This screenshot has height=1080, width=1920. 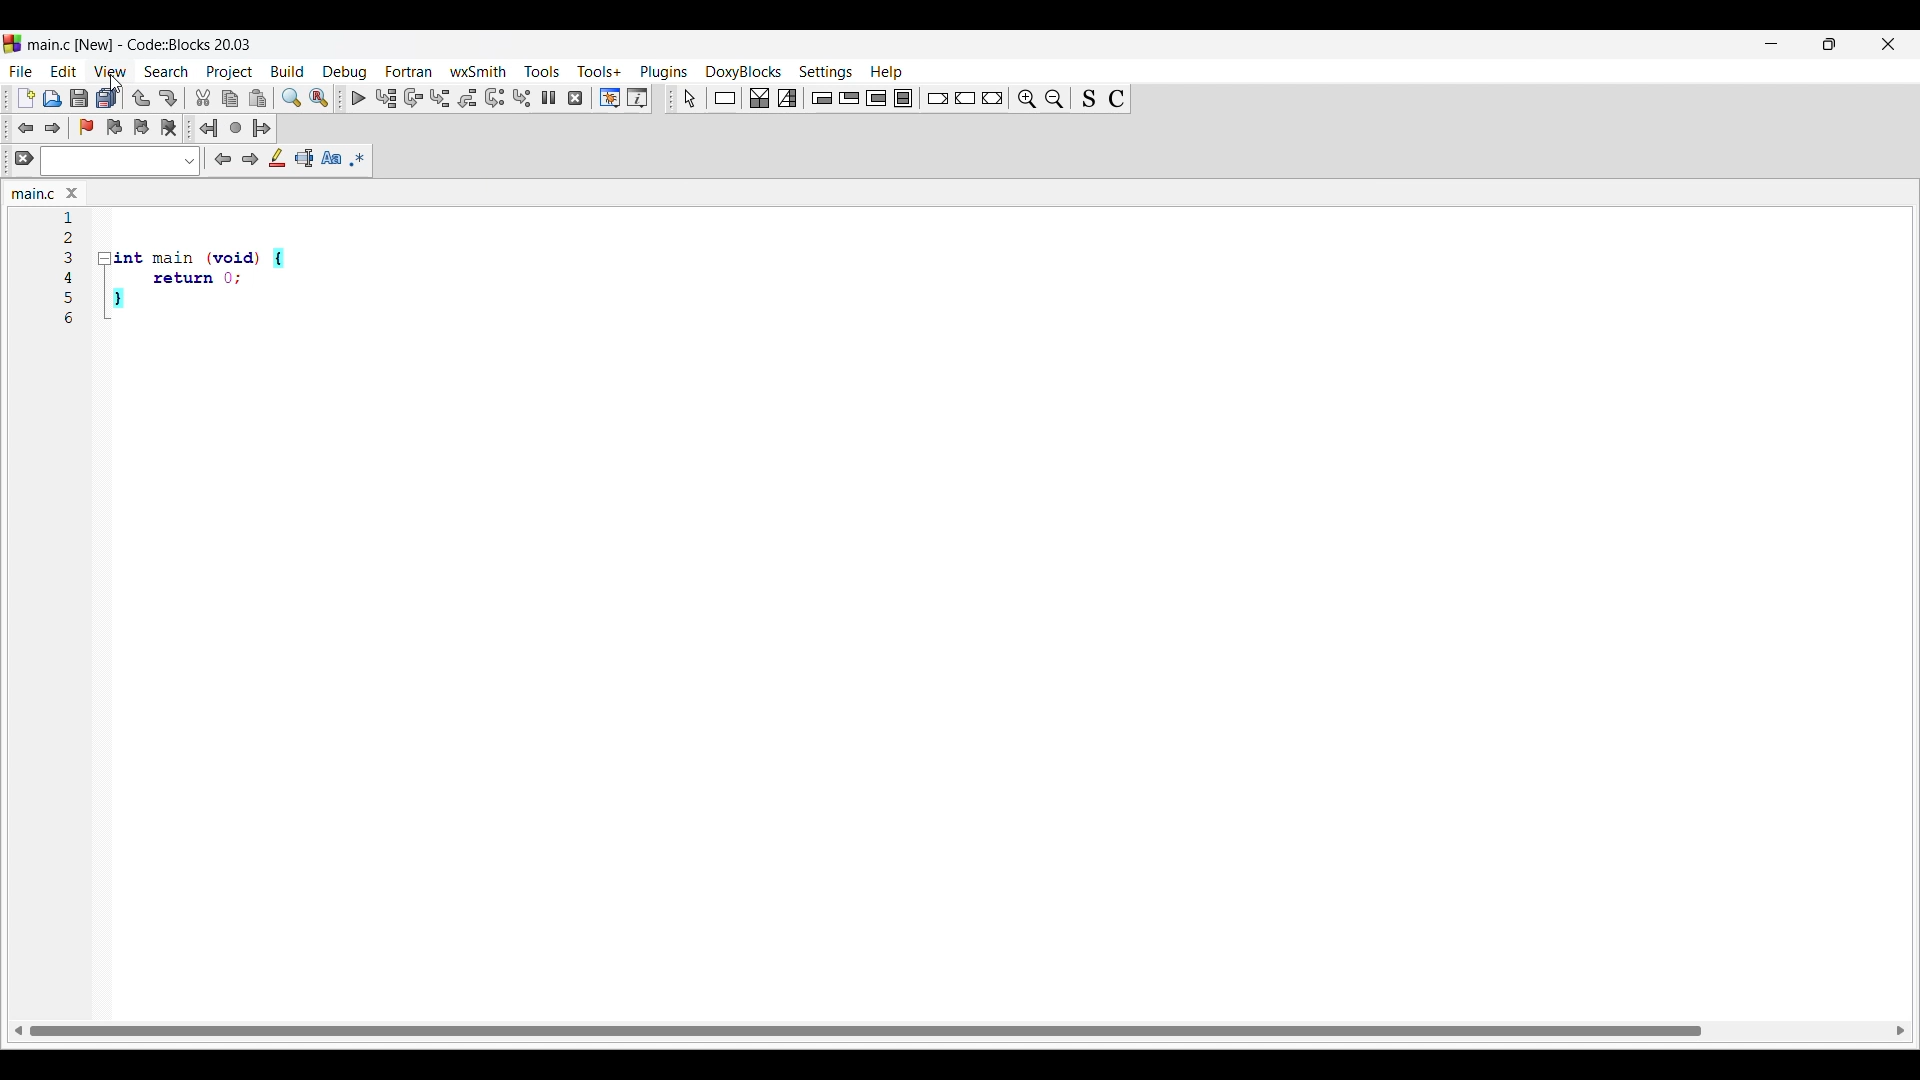 I want to click on Match case, so click(x=331, y=158).